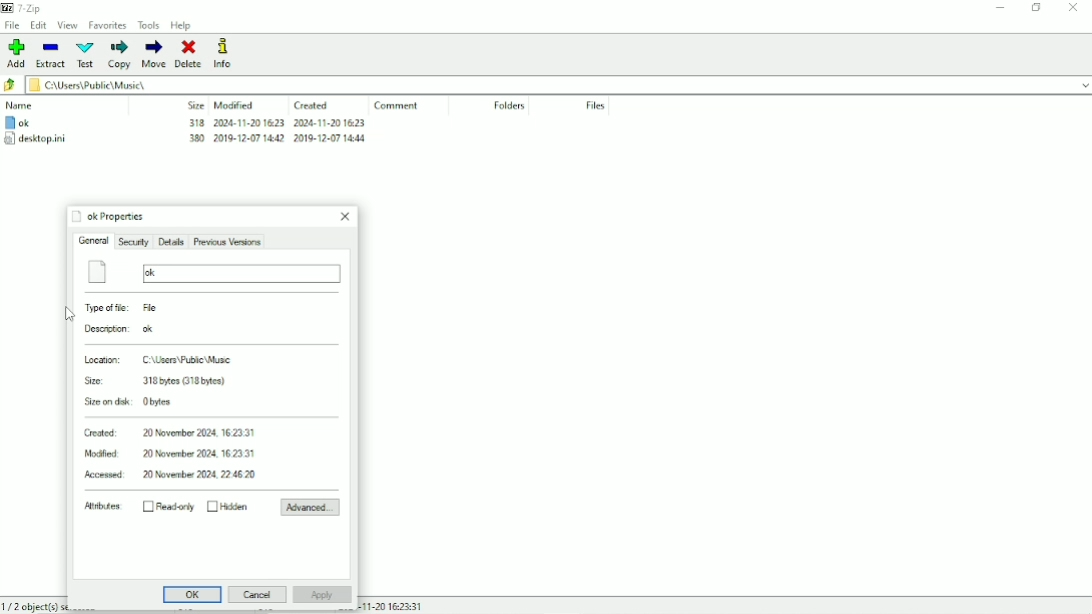 The image size is (1092, 614). Describe the element at coordinates (120, 54) in the screenshot. I see `Copy` at that location.